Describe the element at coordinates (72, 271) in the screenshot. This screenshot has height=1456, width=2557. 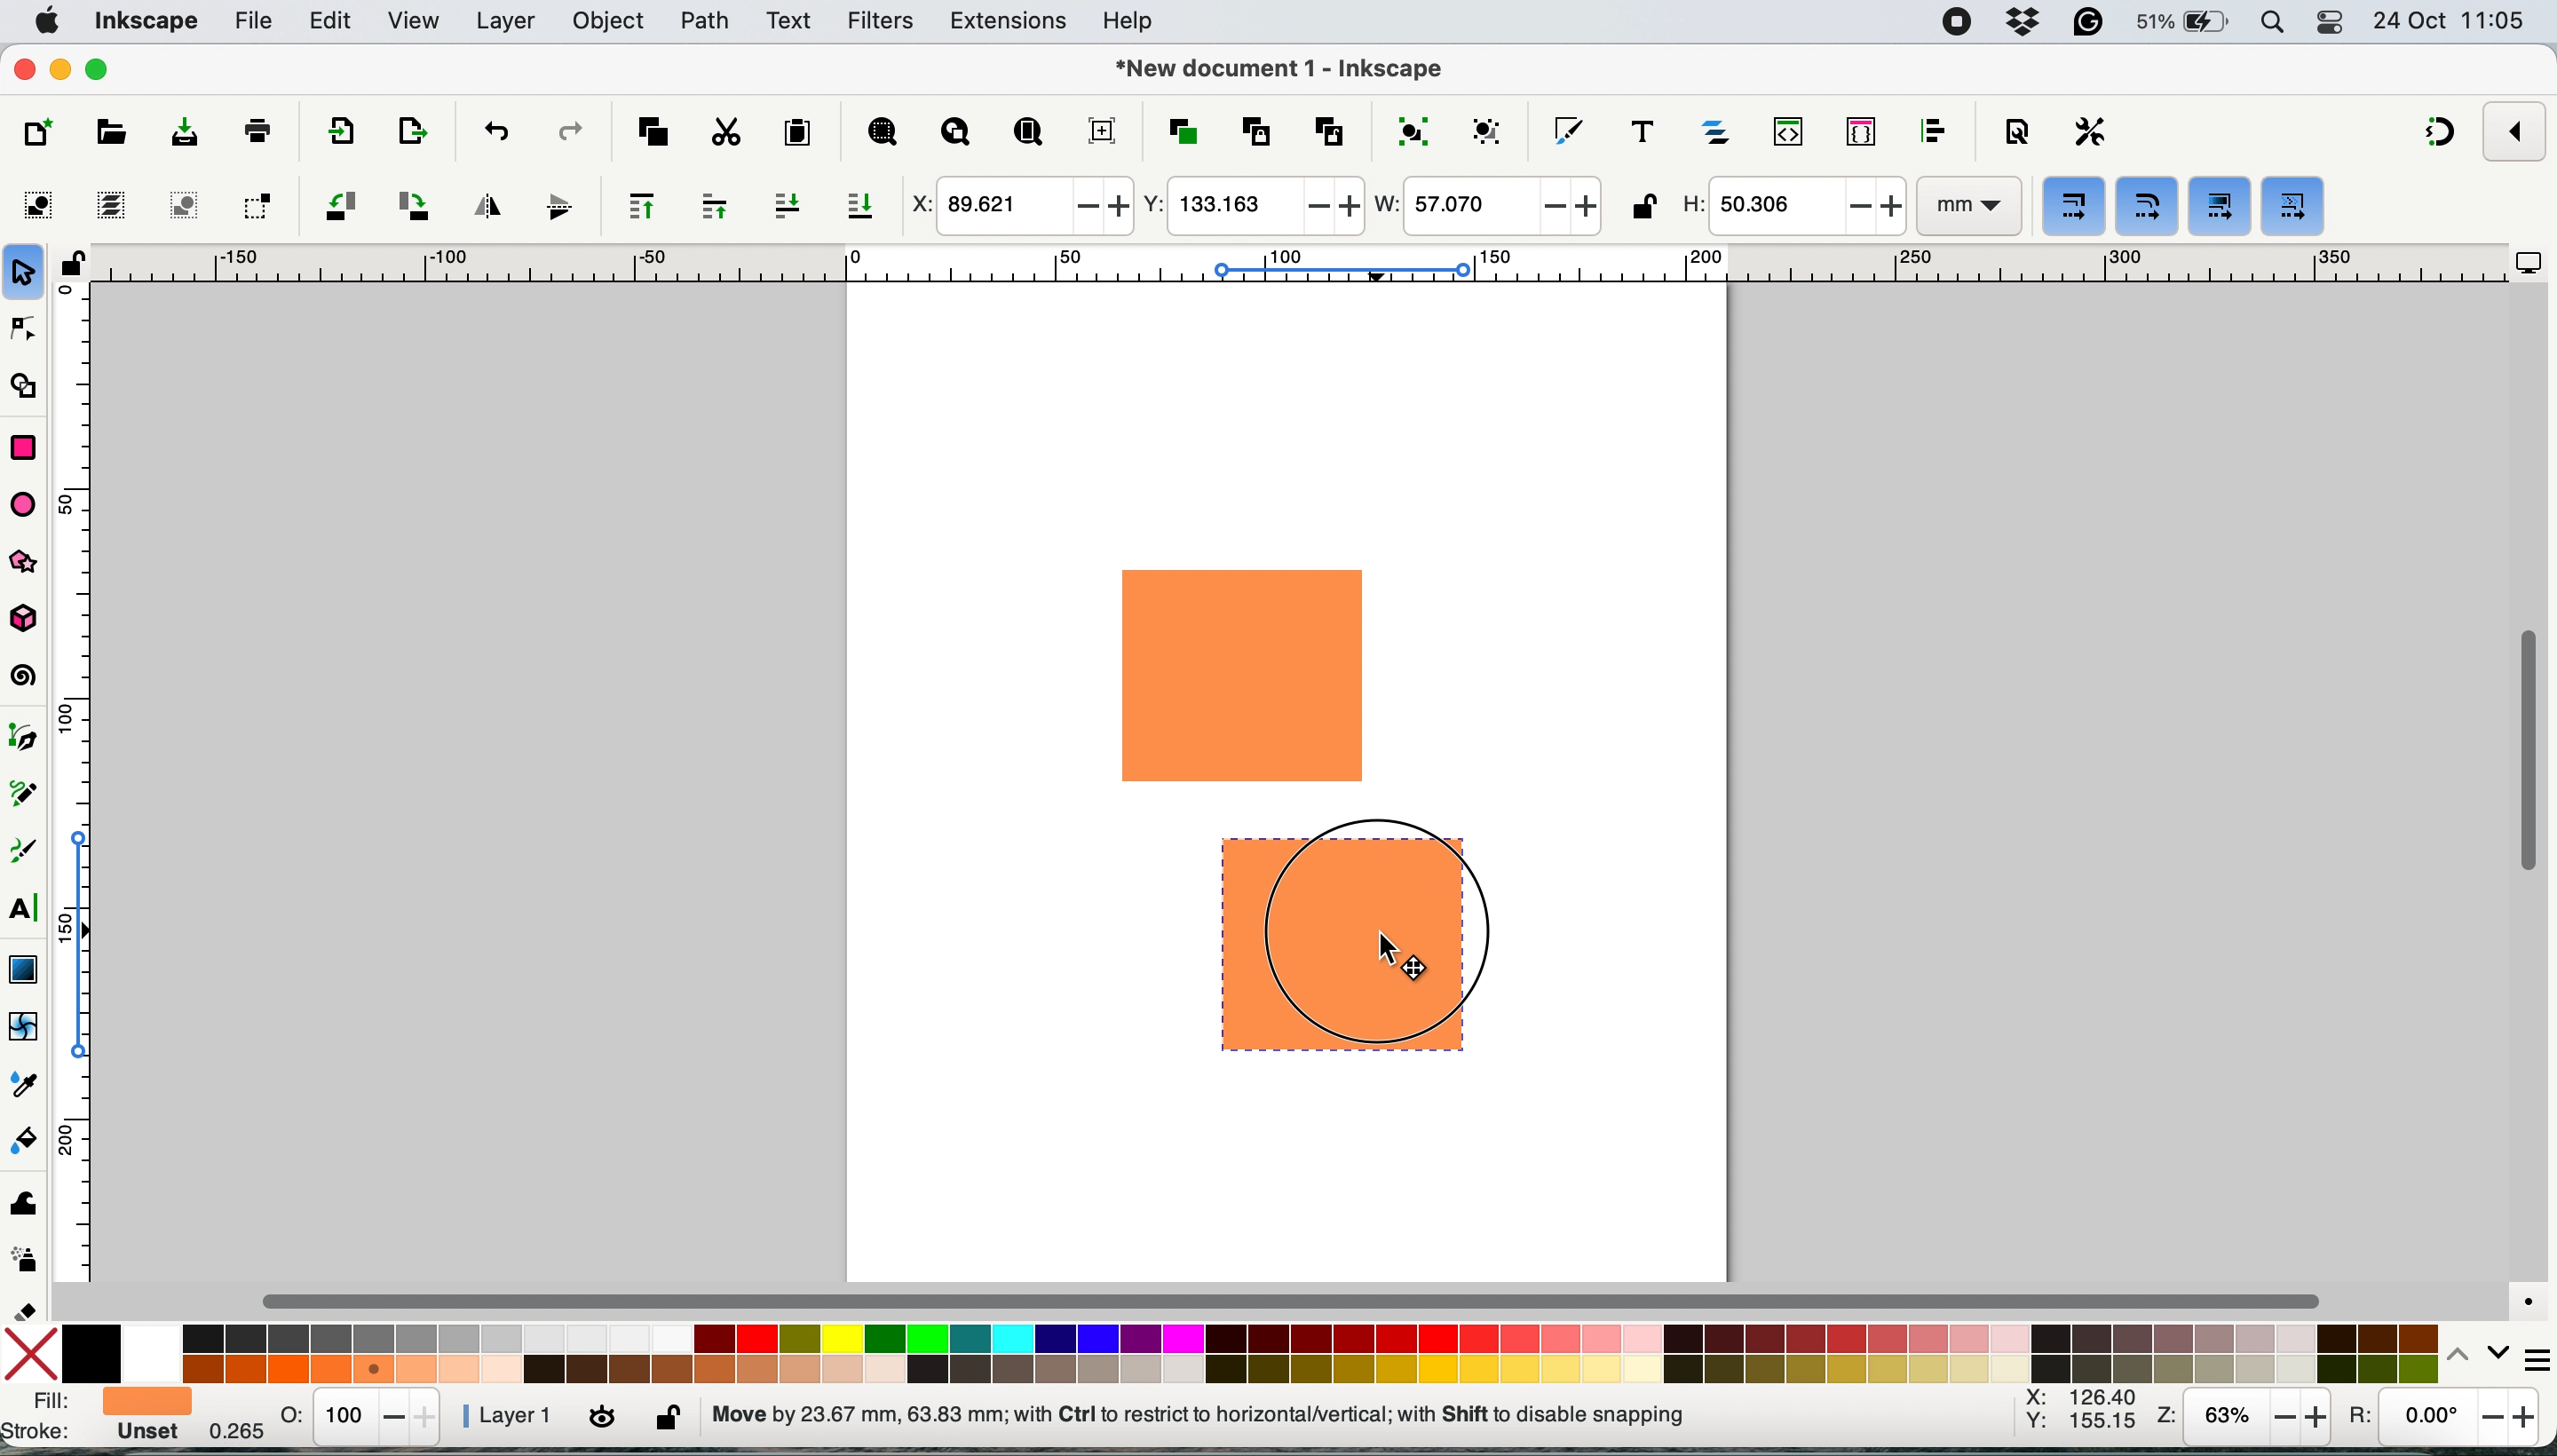
I see `lock` at that location.